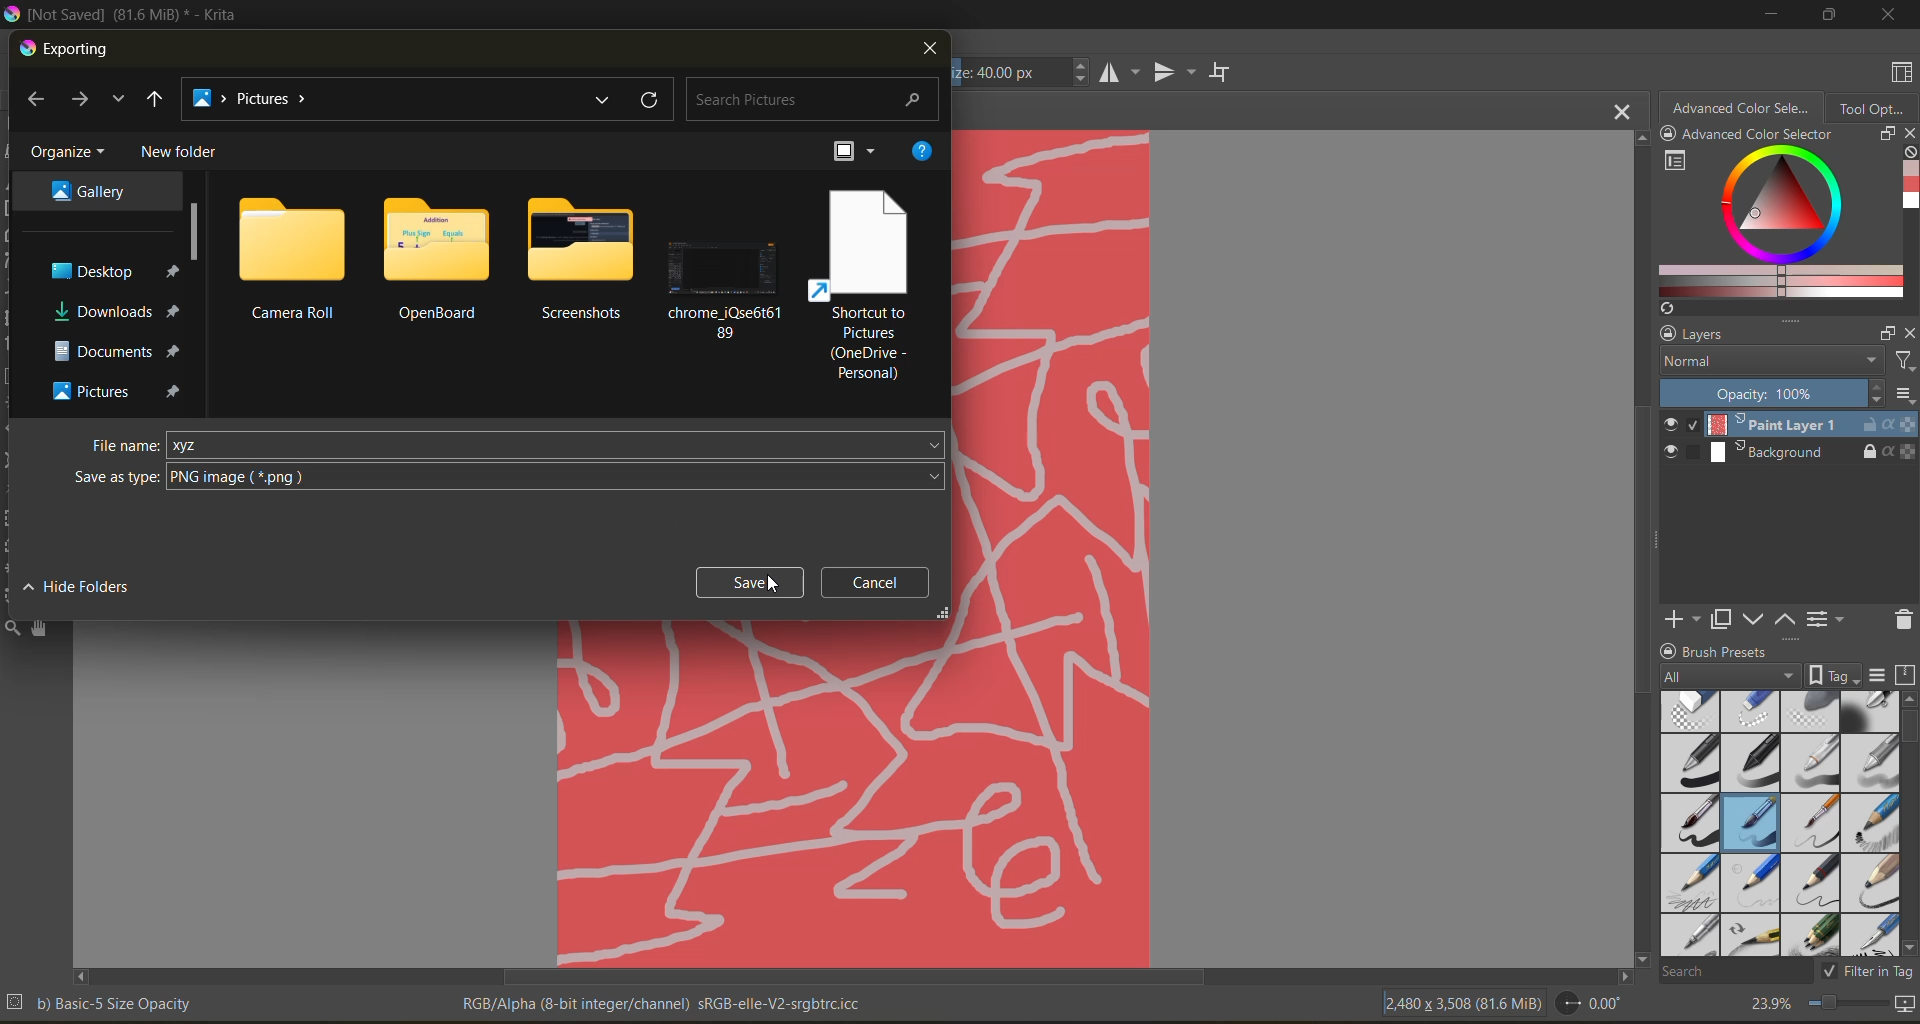  Describe the element at coordinates (1663, 334) in the screenshot. I see `lock/unlock docker` at that location.